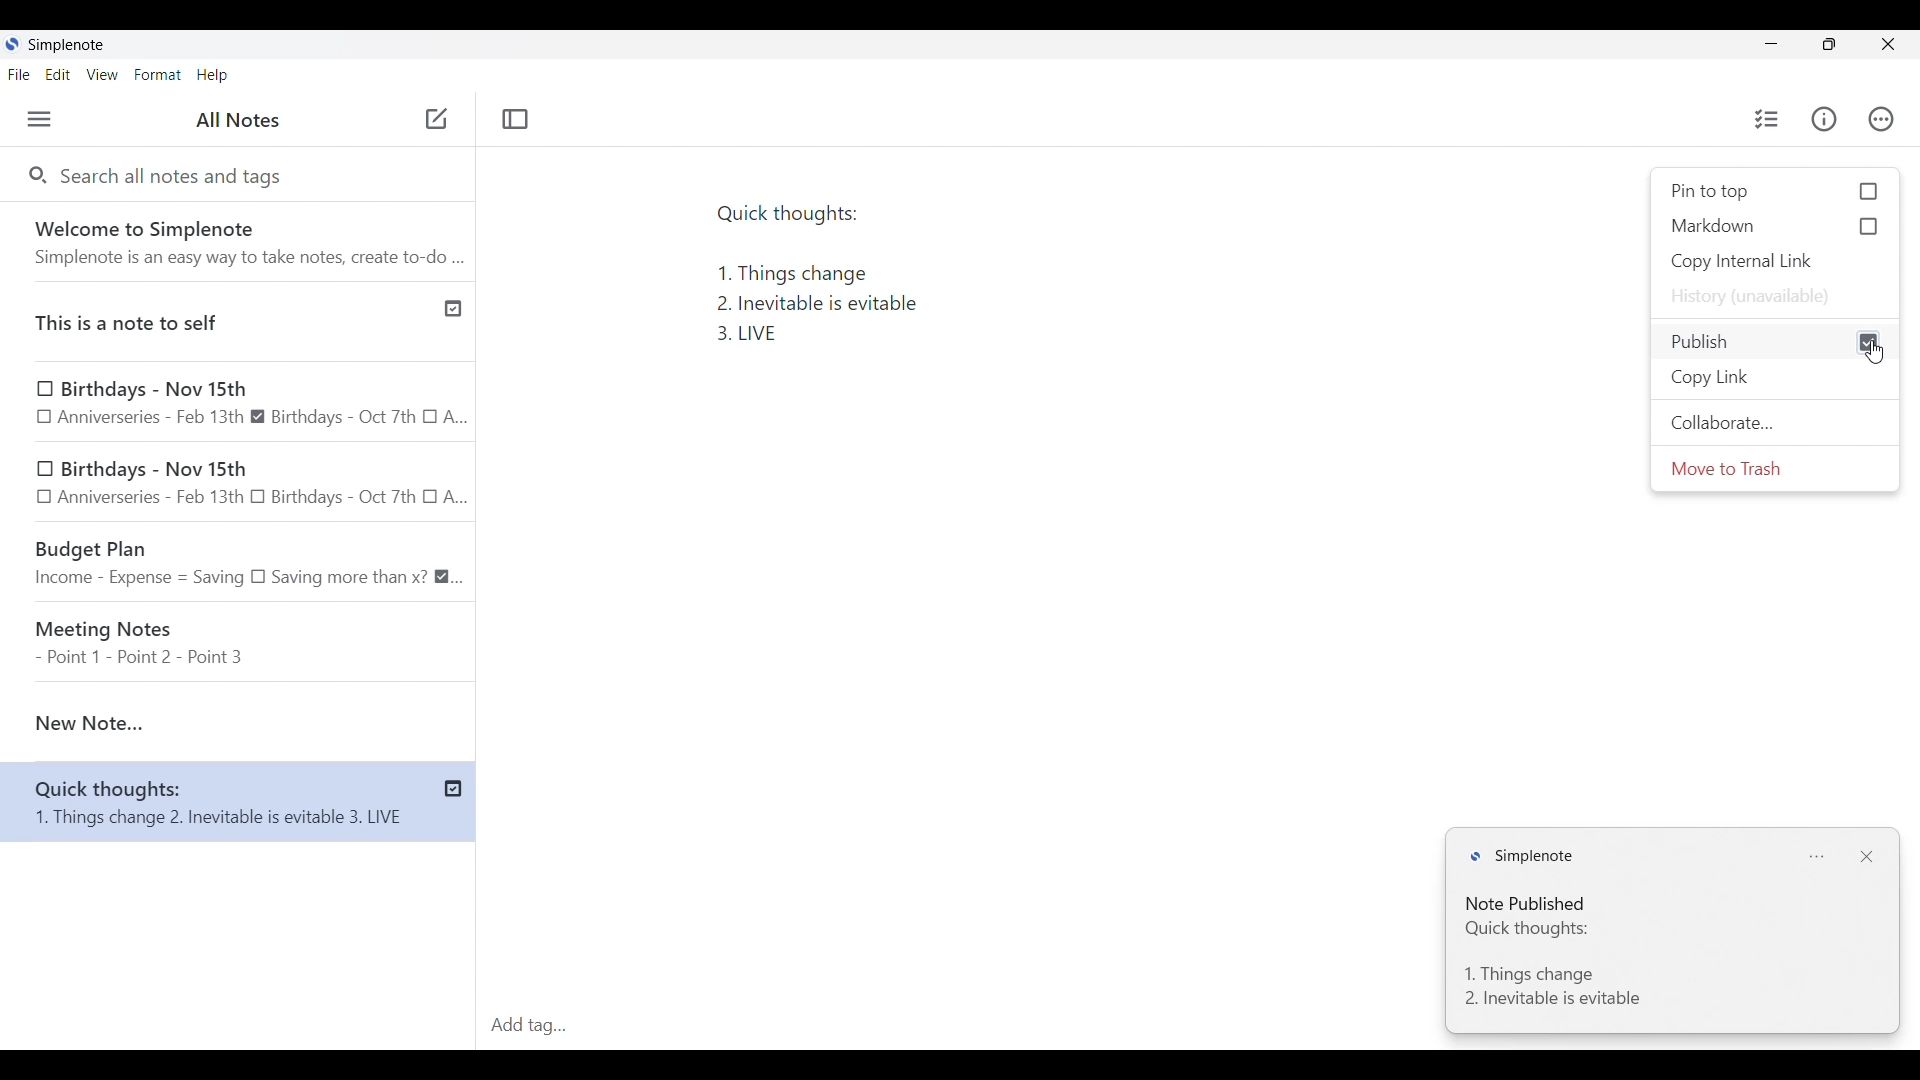 The image size is (1920, 1080). I want to click on Birthdays - Nov 15th, so click(240, 482).